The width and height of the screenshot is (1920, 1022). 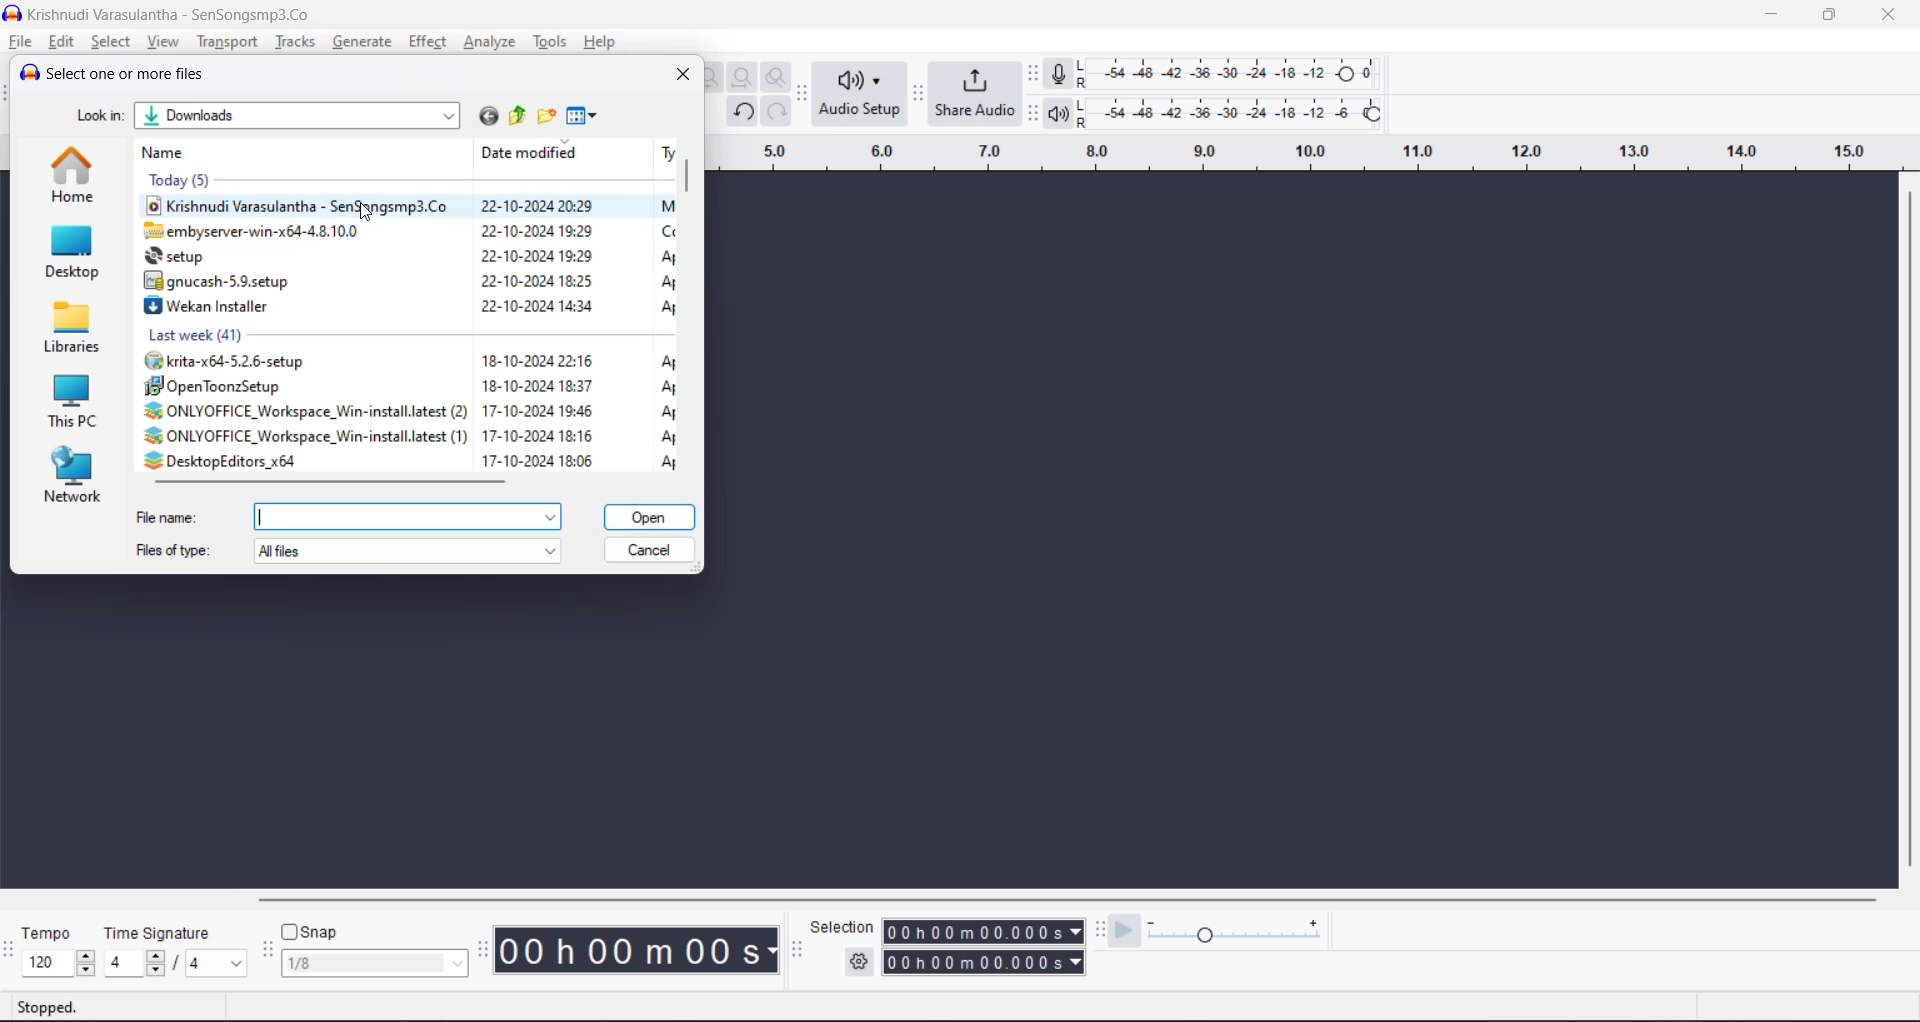 I want to click on audio setup toolbar, so click(x=803, y=95).